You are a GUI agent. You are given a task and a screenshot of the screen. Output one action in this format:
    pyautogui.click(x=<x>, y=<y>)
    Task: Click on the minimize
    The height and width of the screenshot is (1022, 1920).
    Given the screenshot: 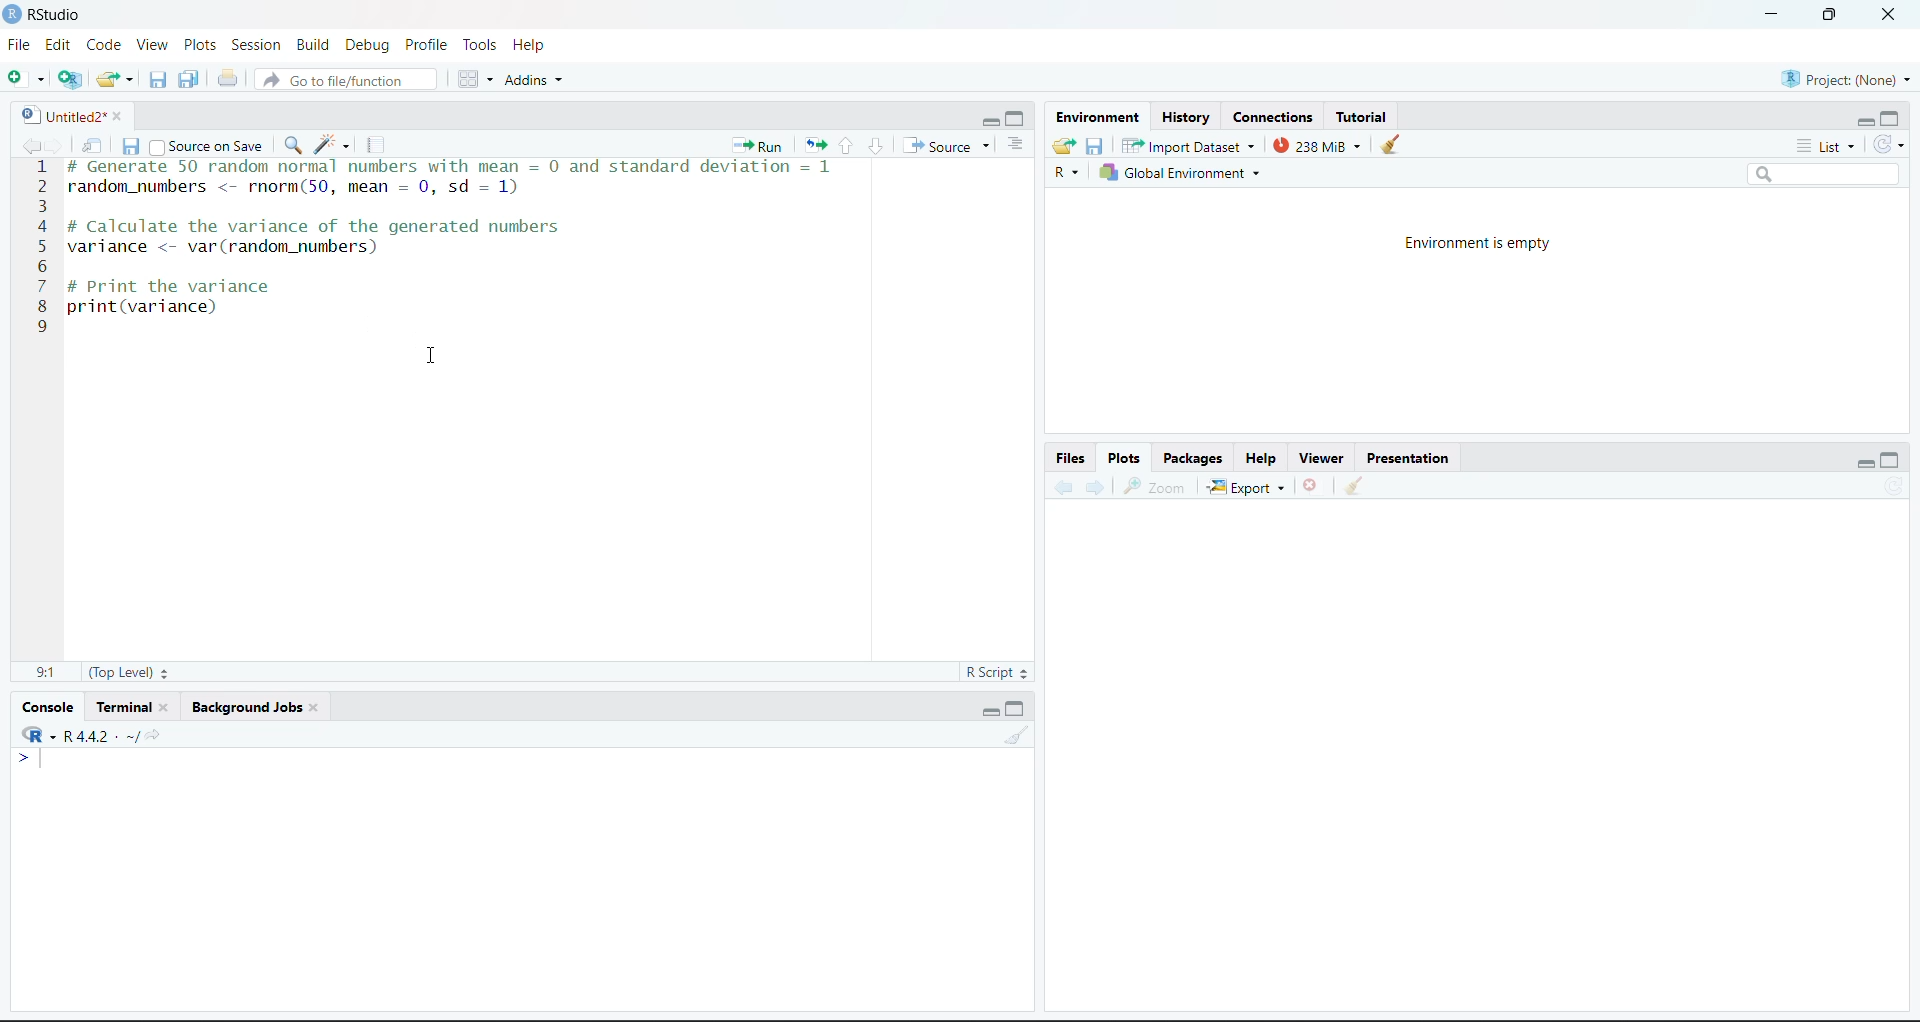 What is the action you would take?
    pyautogui.click(x=988, y=121)
    